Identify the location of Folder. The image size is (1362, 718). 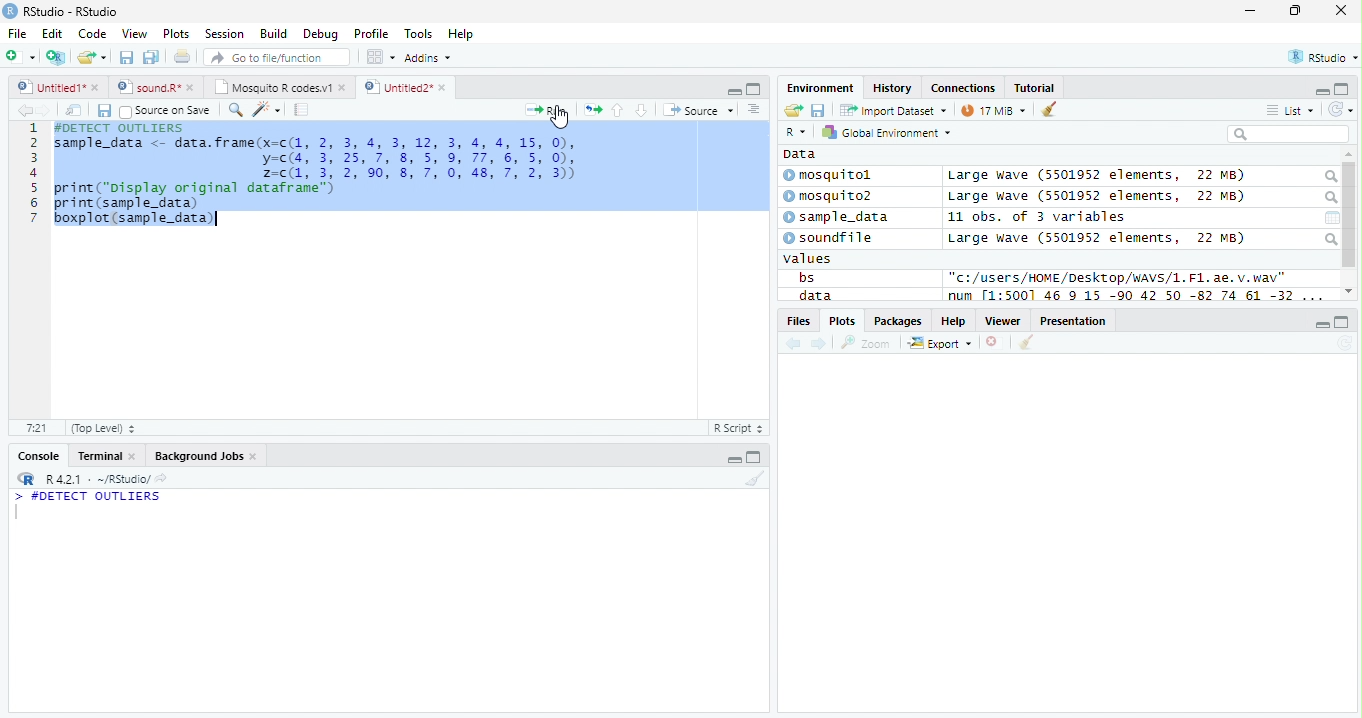
(793, 110).